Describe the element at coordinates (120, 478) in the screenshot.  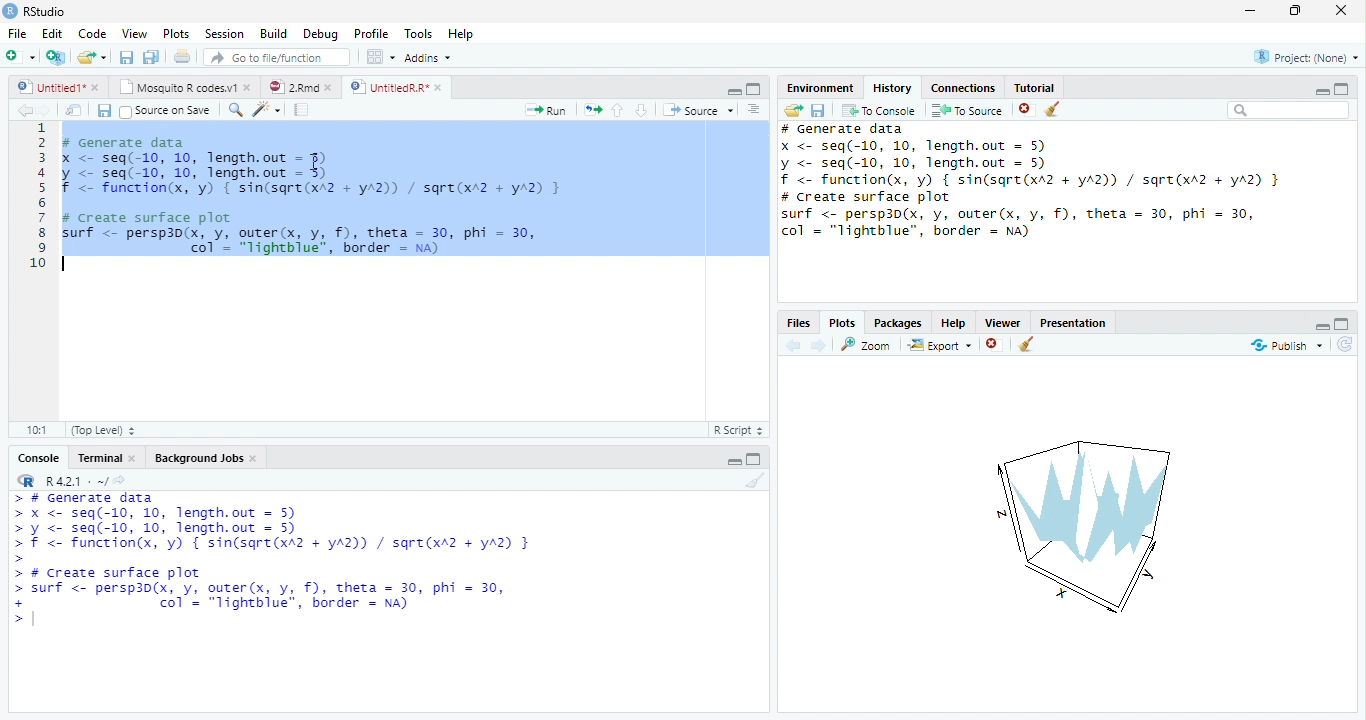
I see `View the current working directory` at that location.